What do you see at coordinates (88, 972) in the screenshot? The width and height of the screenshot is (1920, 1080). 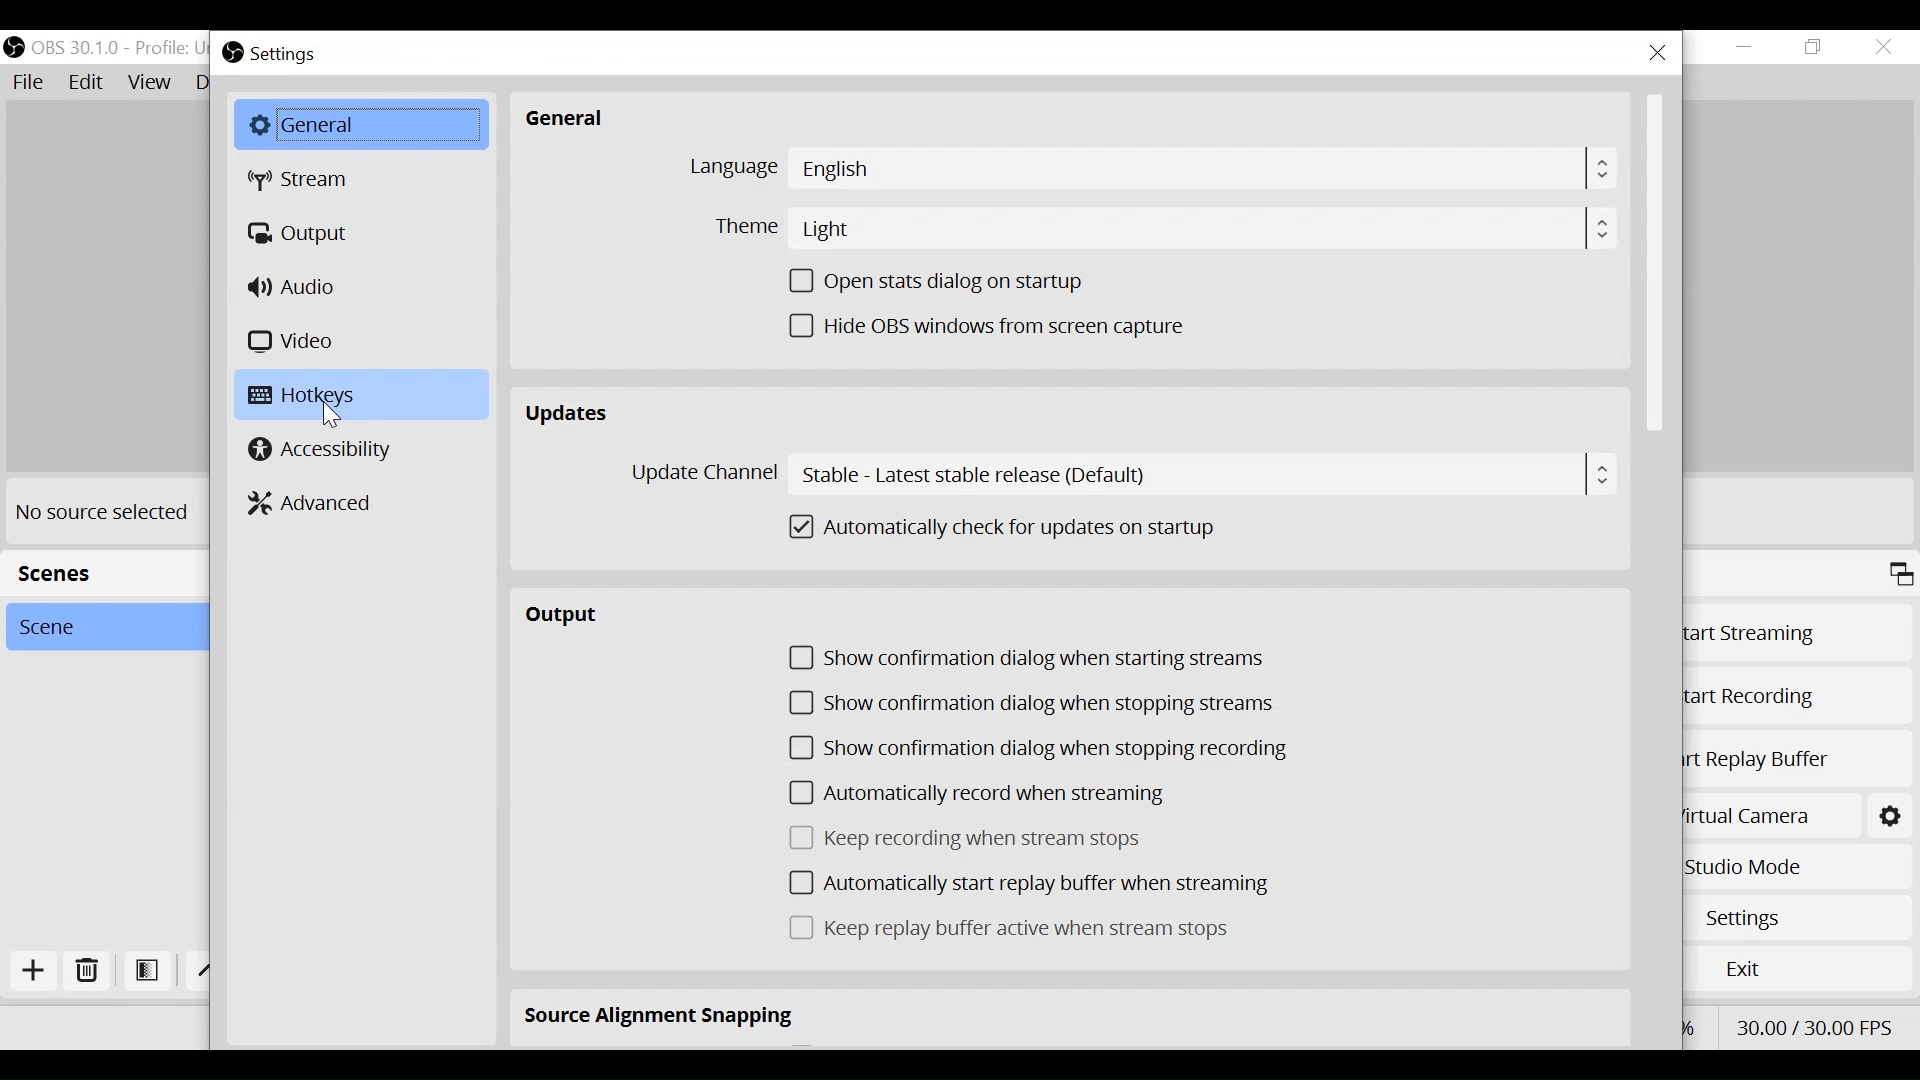 I see `Delete` at bounding box center [88, 972].